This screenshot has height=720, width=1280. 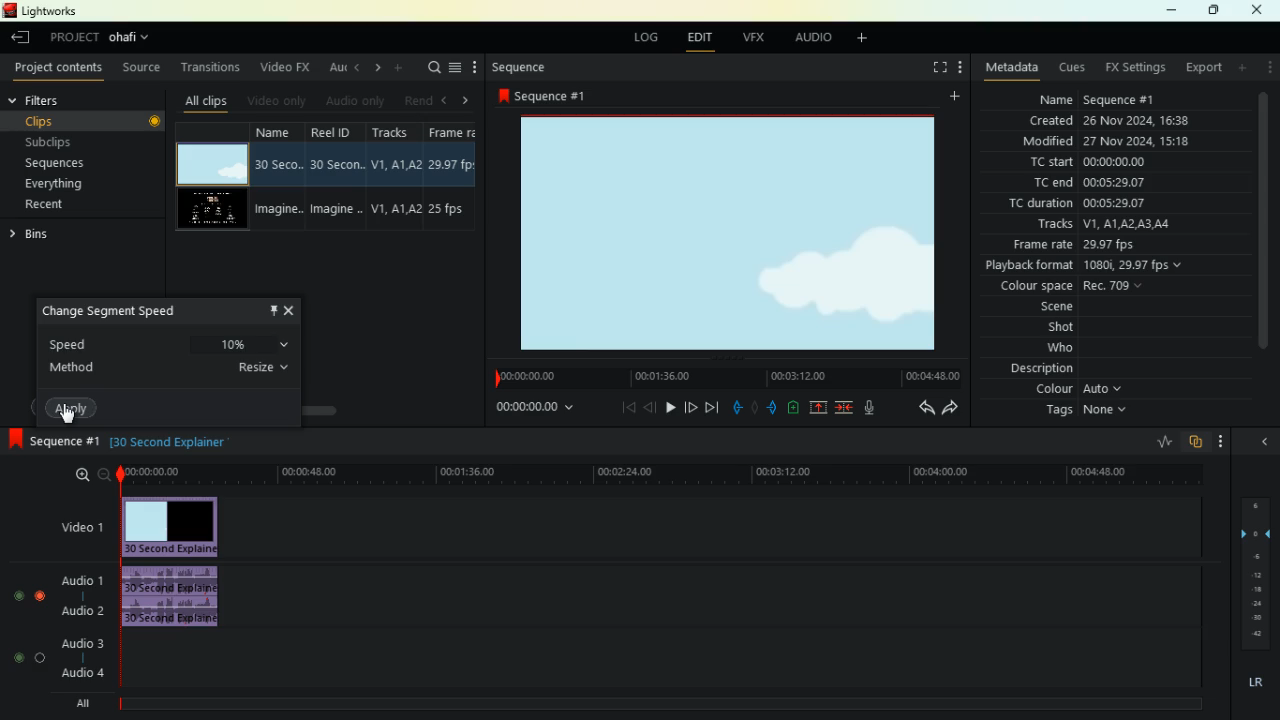 I want to click on sequence, so click(x=550, y=96).